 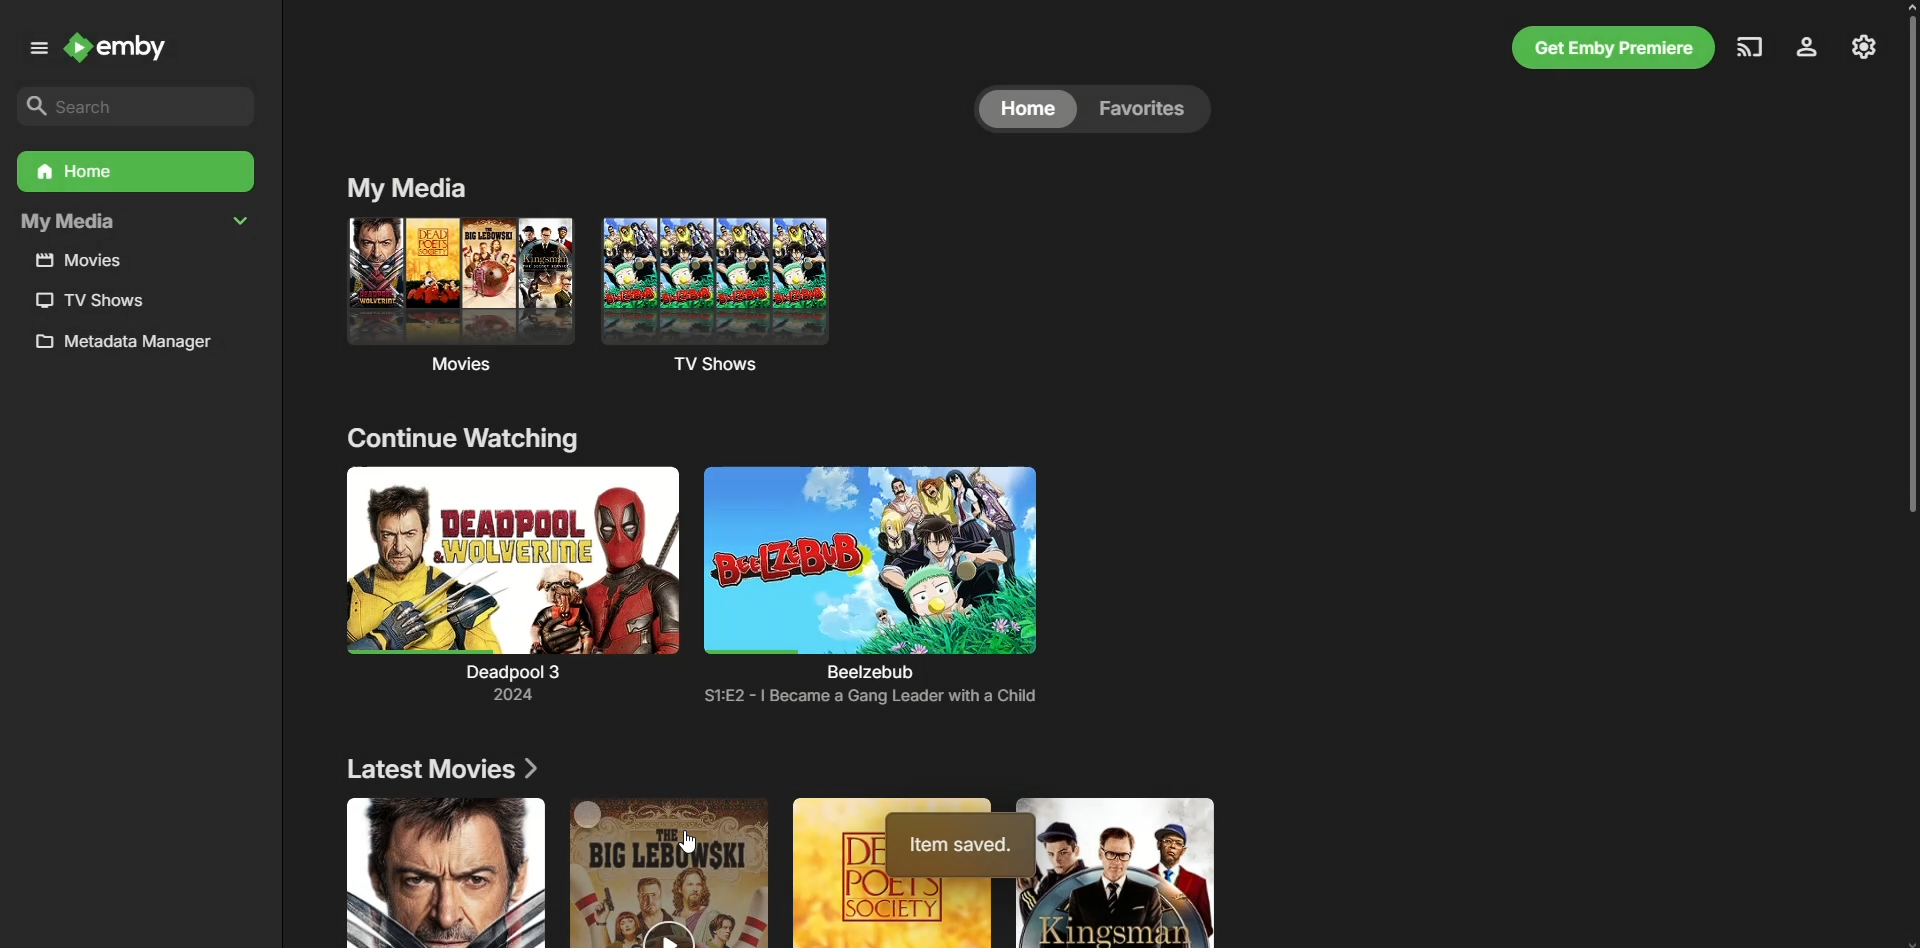 What do you see at coordinates (870, 572) in the screenshot?
I see `Beelzebub` at bounding box center [870, 572].